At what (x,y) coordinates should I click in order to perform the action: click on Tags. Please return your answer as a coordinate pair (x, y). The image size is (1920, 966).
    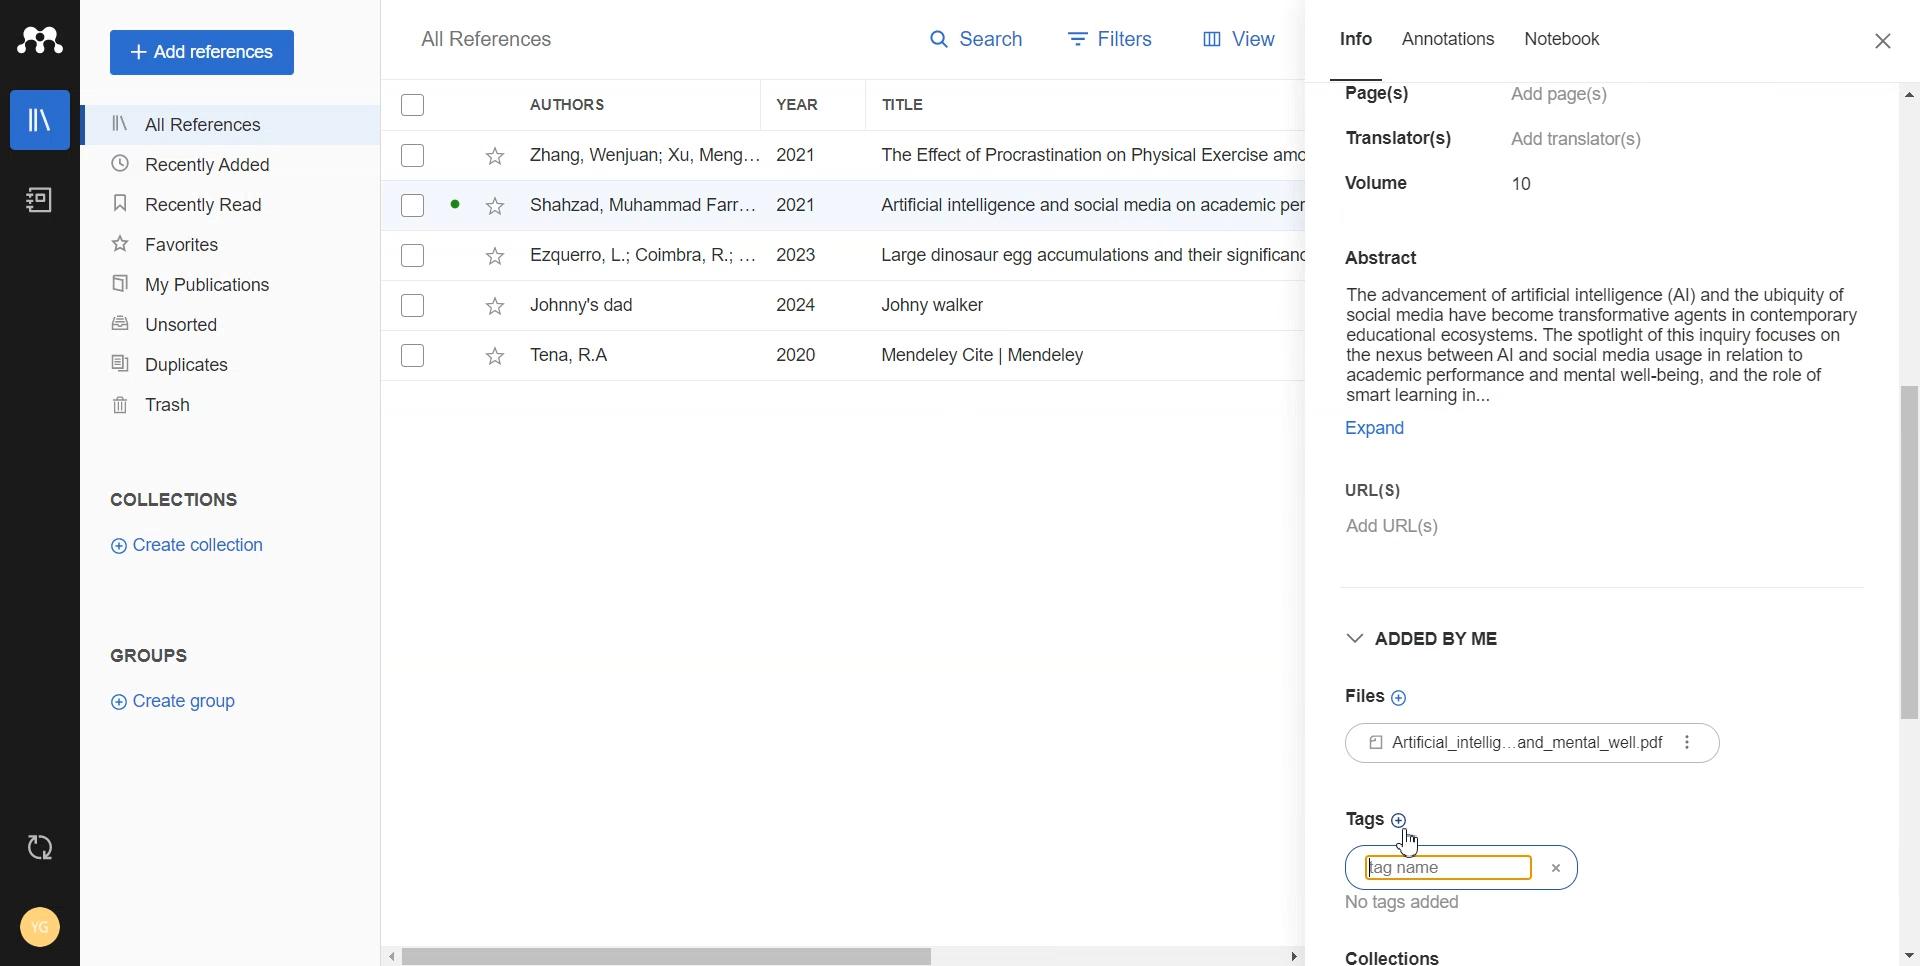
    Looking at the image, I should click on (1380, 817).